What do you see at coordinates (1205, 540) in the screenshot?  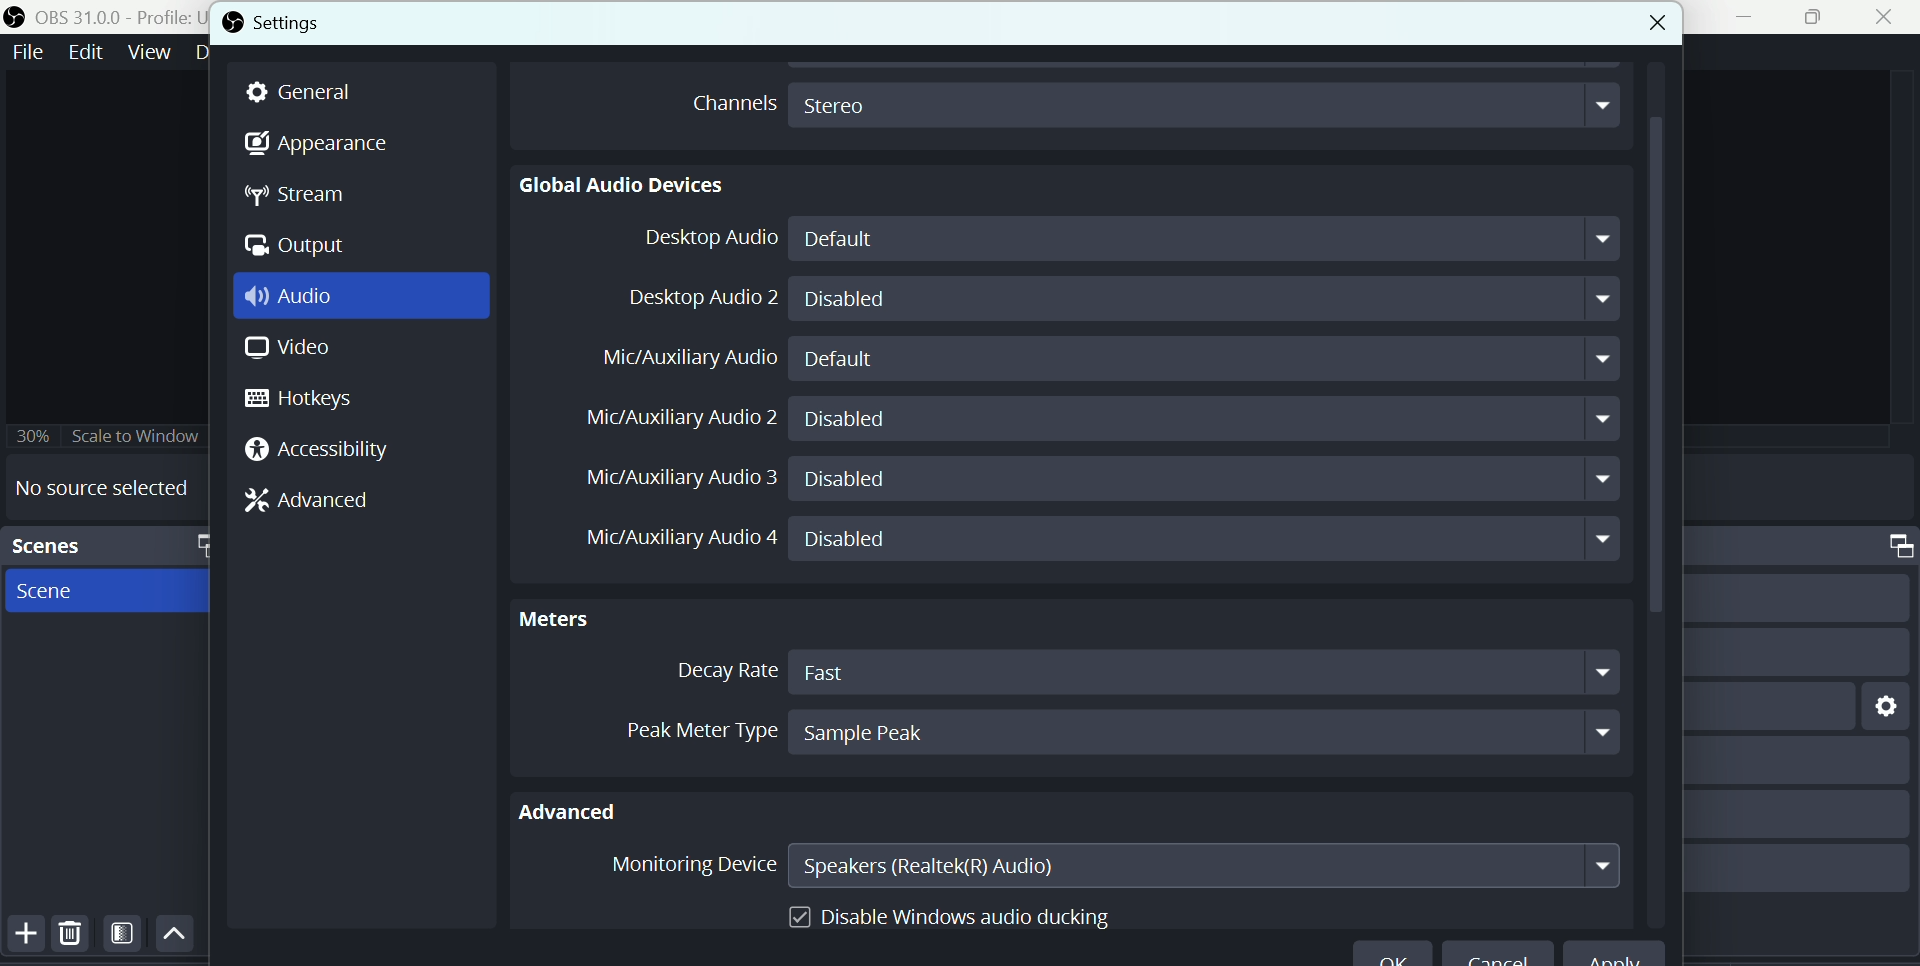 I see `Disabled` at bounding box center [1205, 540].